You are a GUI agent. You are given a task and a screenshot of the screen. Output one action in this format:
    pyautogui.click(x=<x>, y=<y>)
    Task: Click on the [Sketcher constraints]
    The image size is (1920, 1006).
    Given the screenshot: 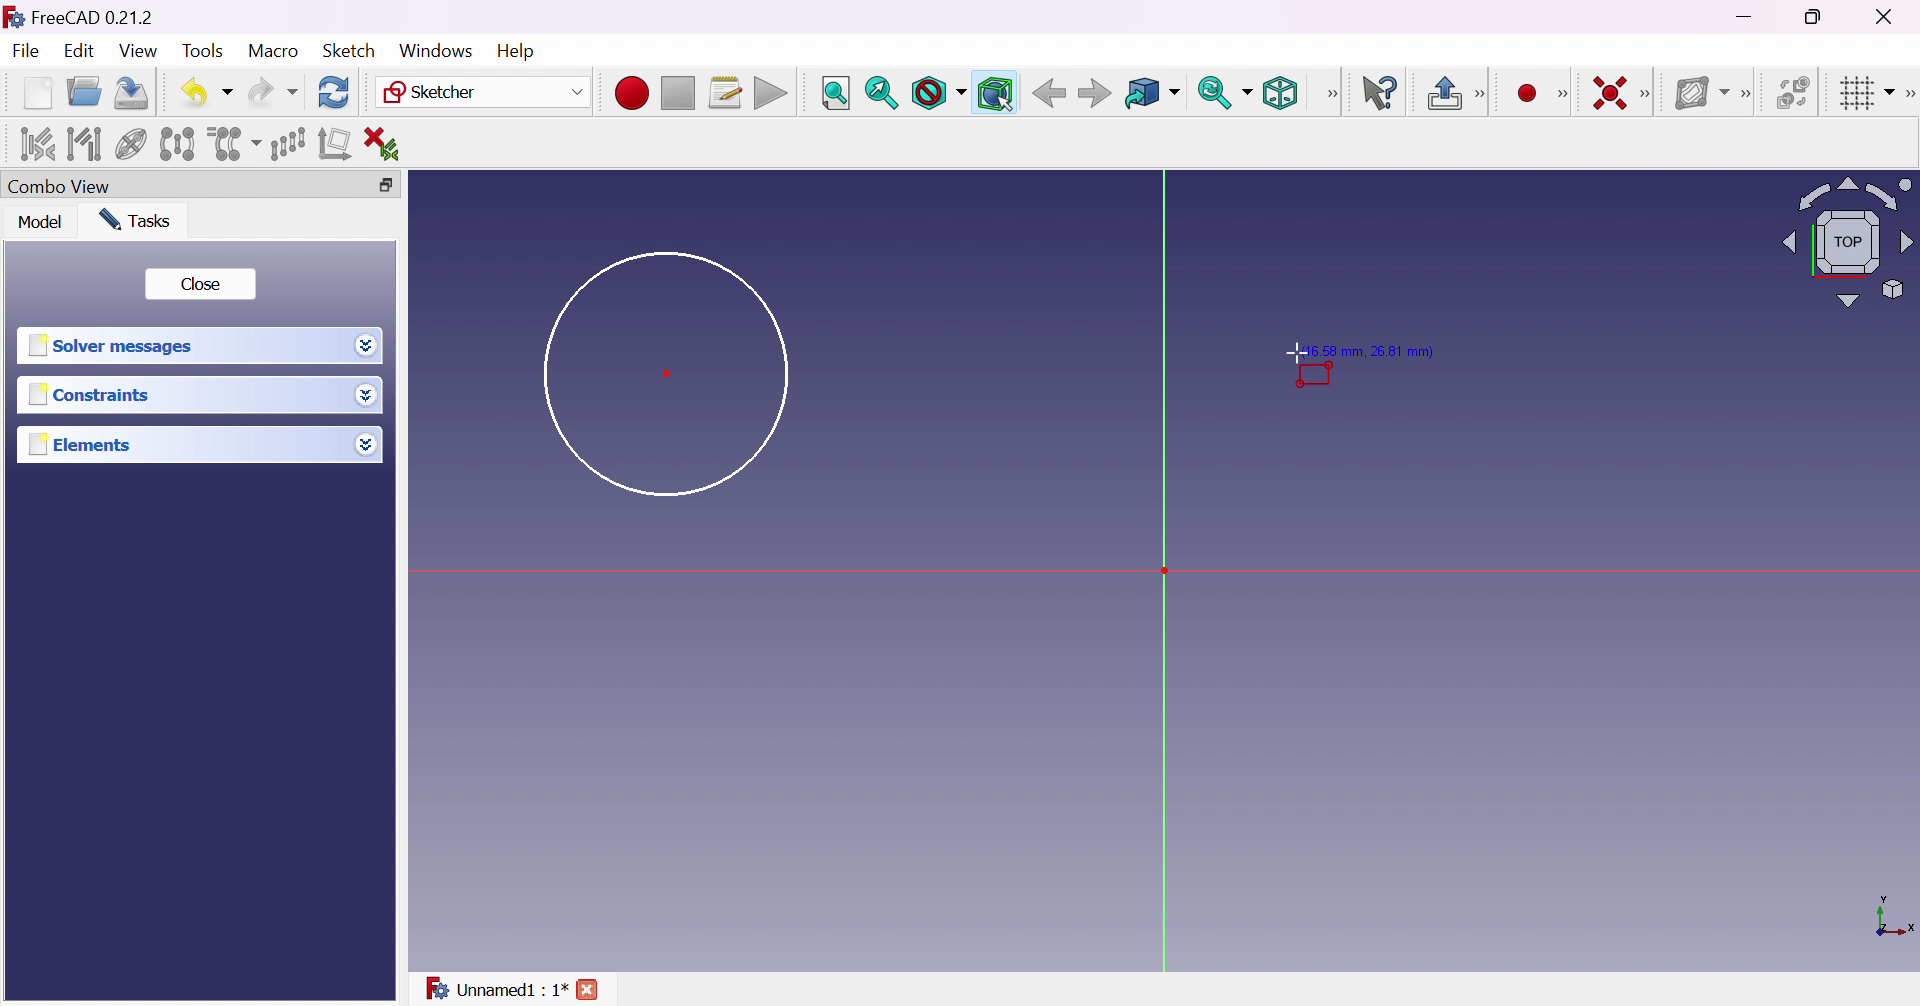 What is the action you would take?
    pyautogui.click(x=1650, y=95)
    